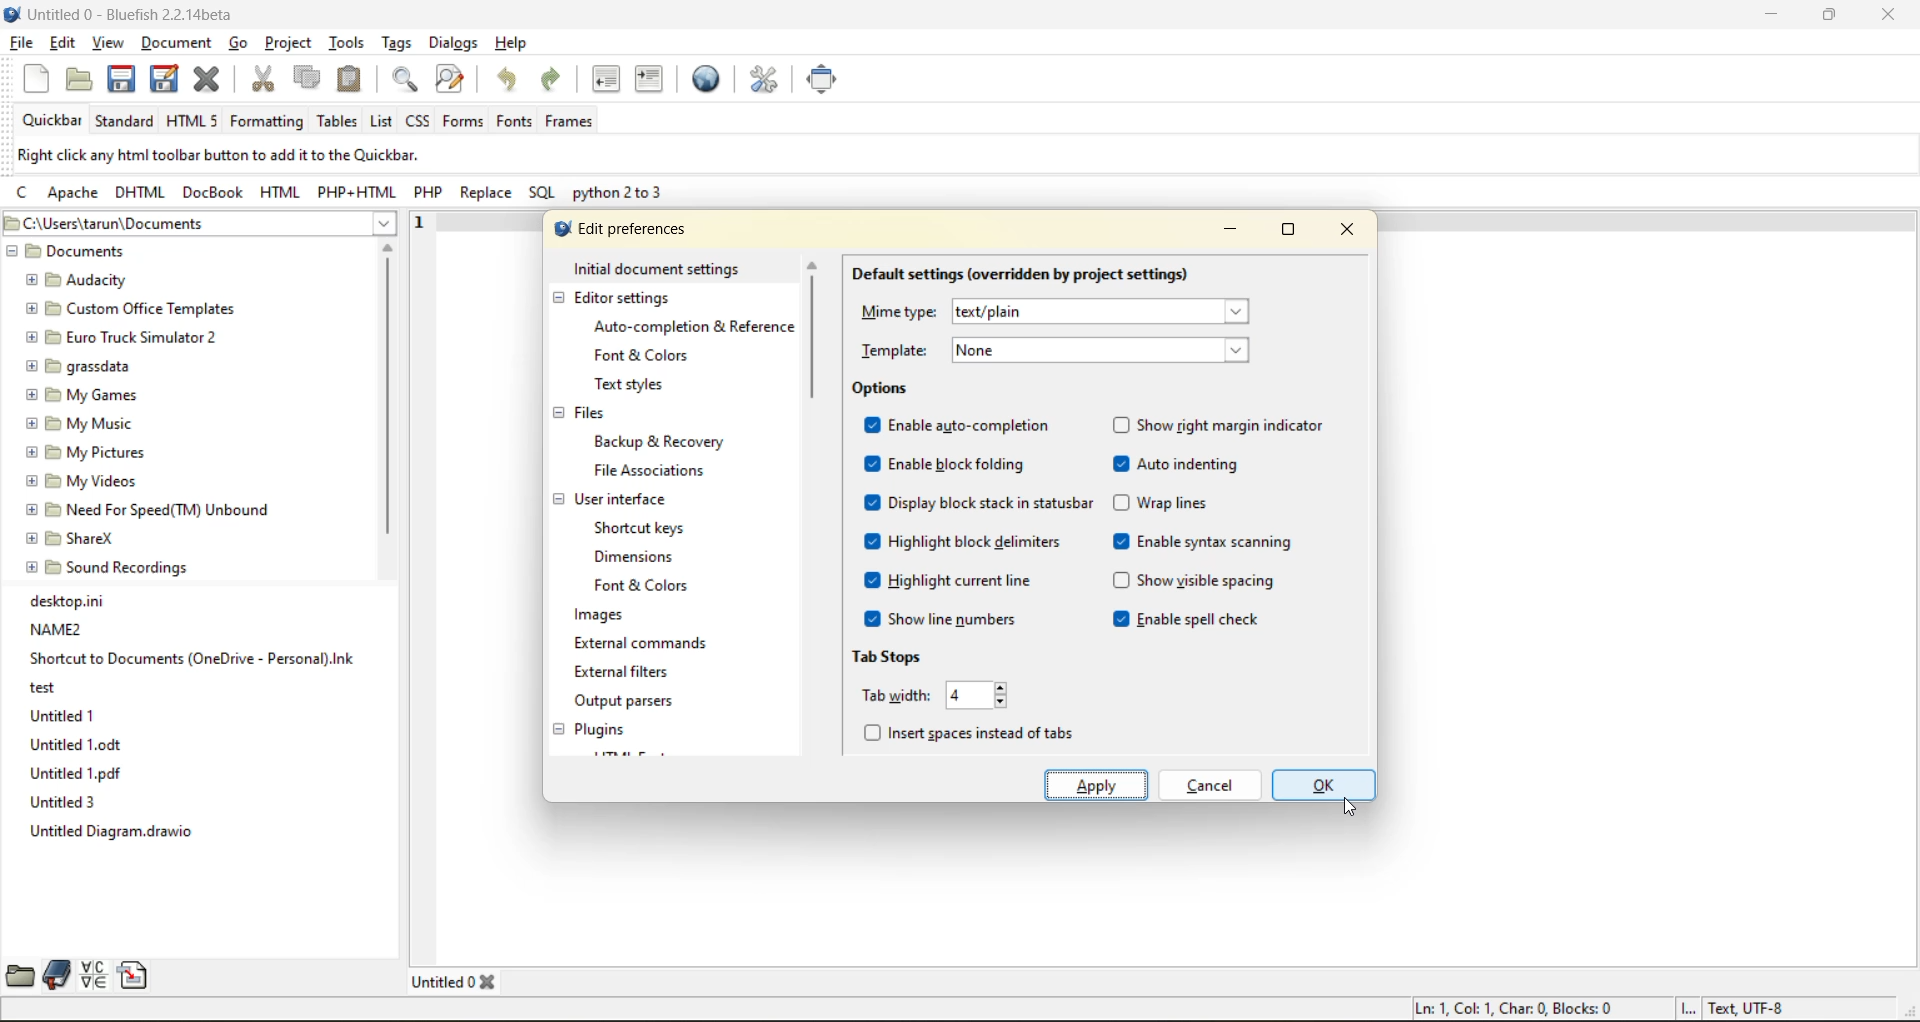 Image resolution: width=1920 pixels, height=1022 pixels. Describe the element at coordinates (454, 42) in the screenshot. I see `dialogs` at that location.